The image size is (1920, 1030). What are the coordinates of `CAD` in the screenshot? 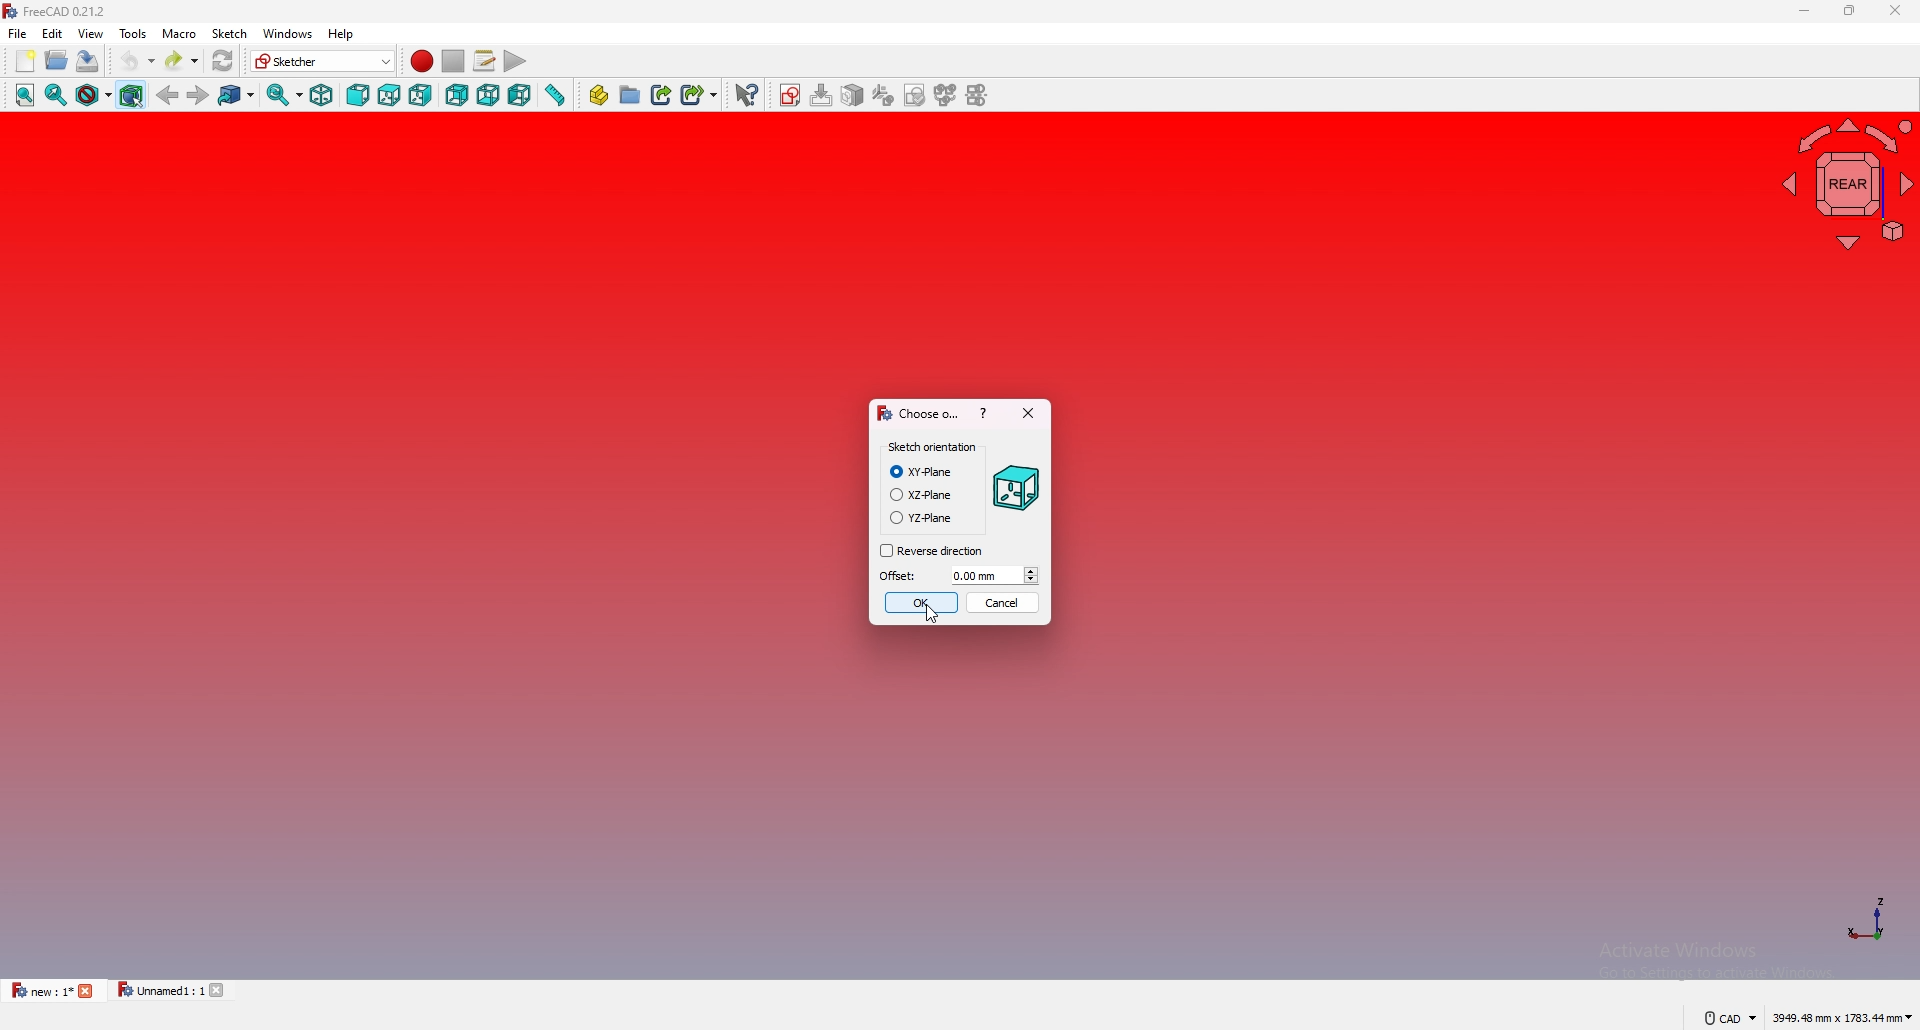 It's located at (1730, 1017).